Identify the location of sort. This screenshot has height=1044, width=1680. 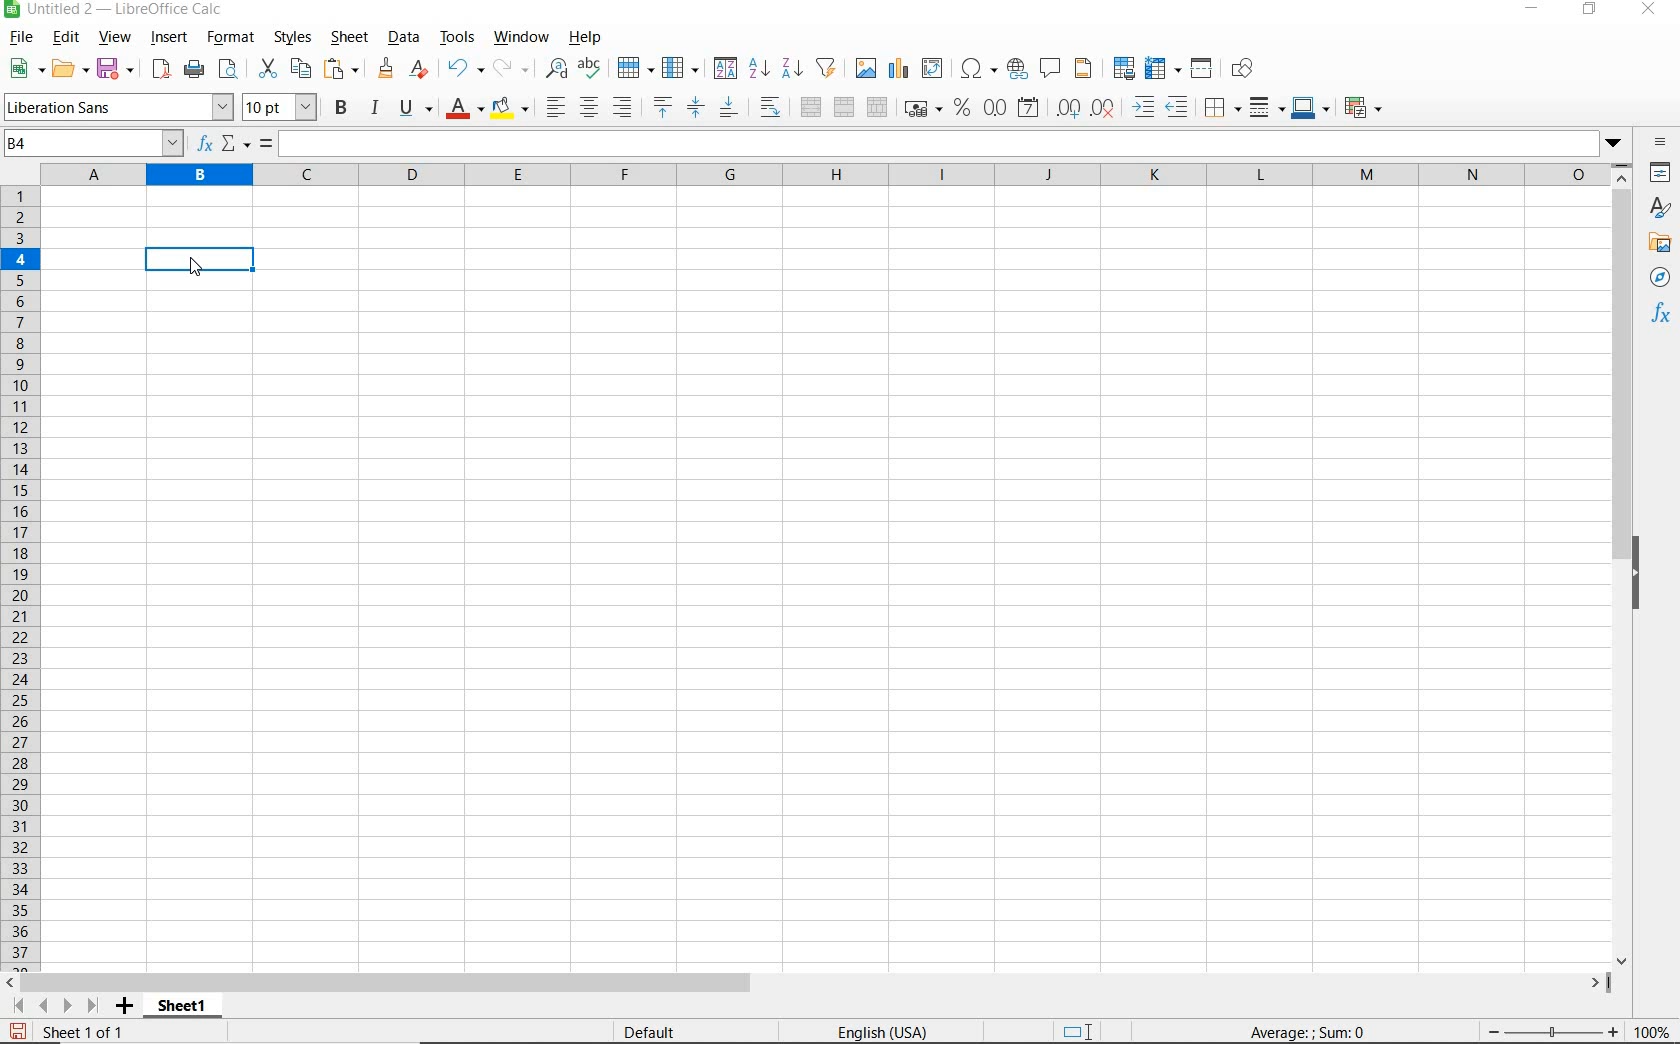
(724, 68).